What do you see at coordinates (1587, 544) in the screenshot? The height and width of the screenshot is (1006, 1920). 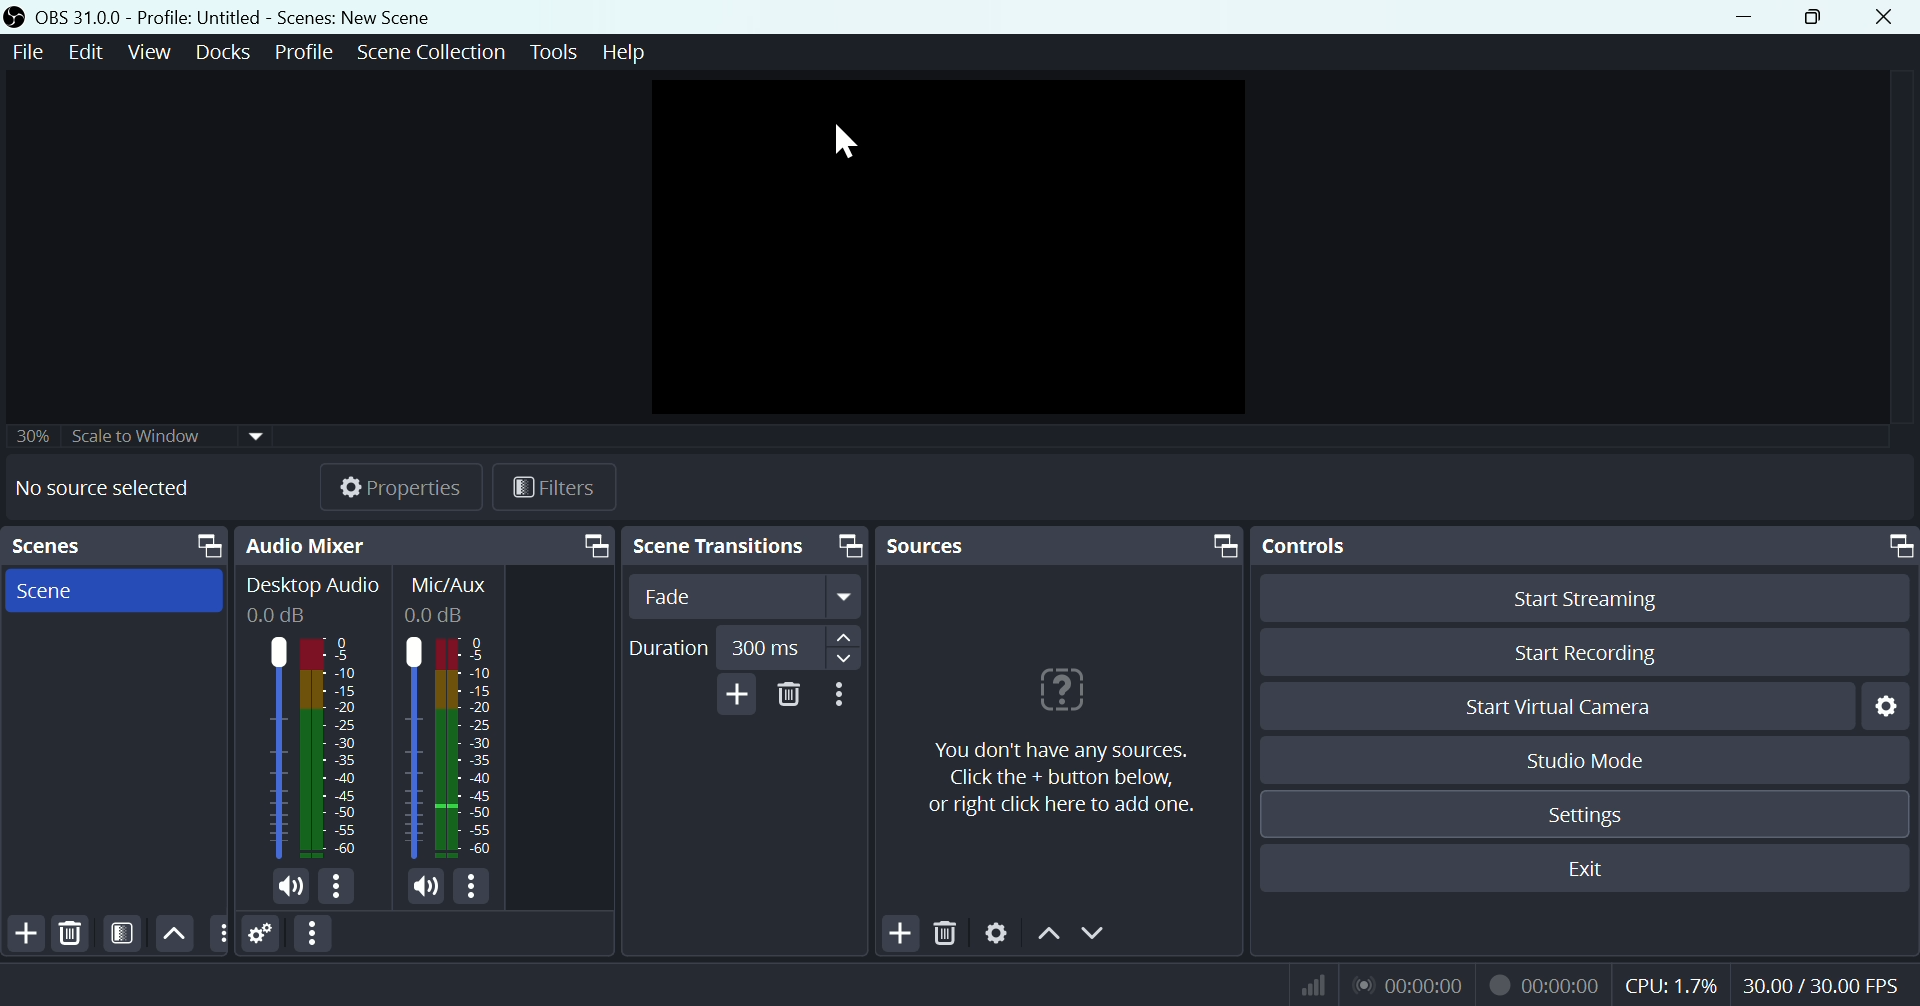 I see `Control` at bounding box center [1587, 544].